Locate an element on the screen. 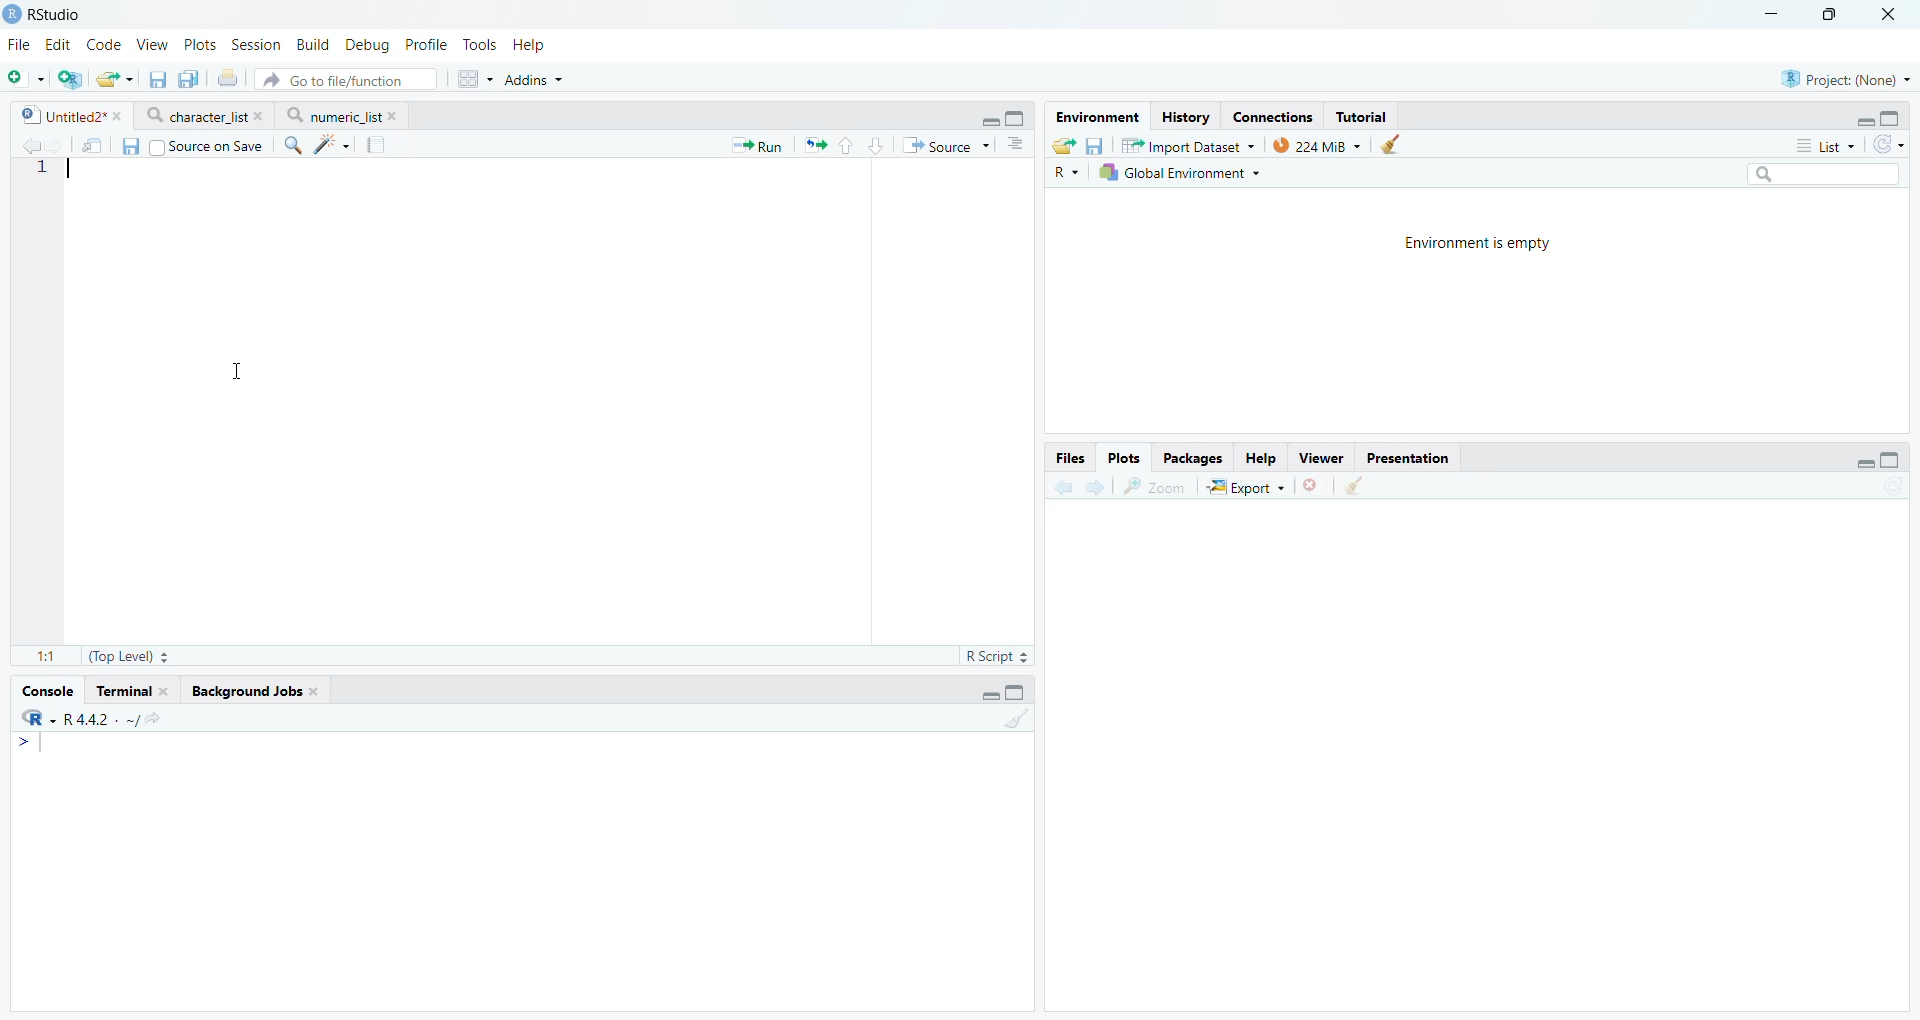 The height and width of the screenshot is (1020, 1920). Help is located at coordinates (1262, 458).